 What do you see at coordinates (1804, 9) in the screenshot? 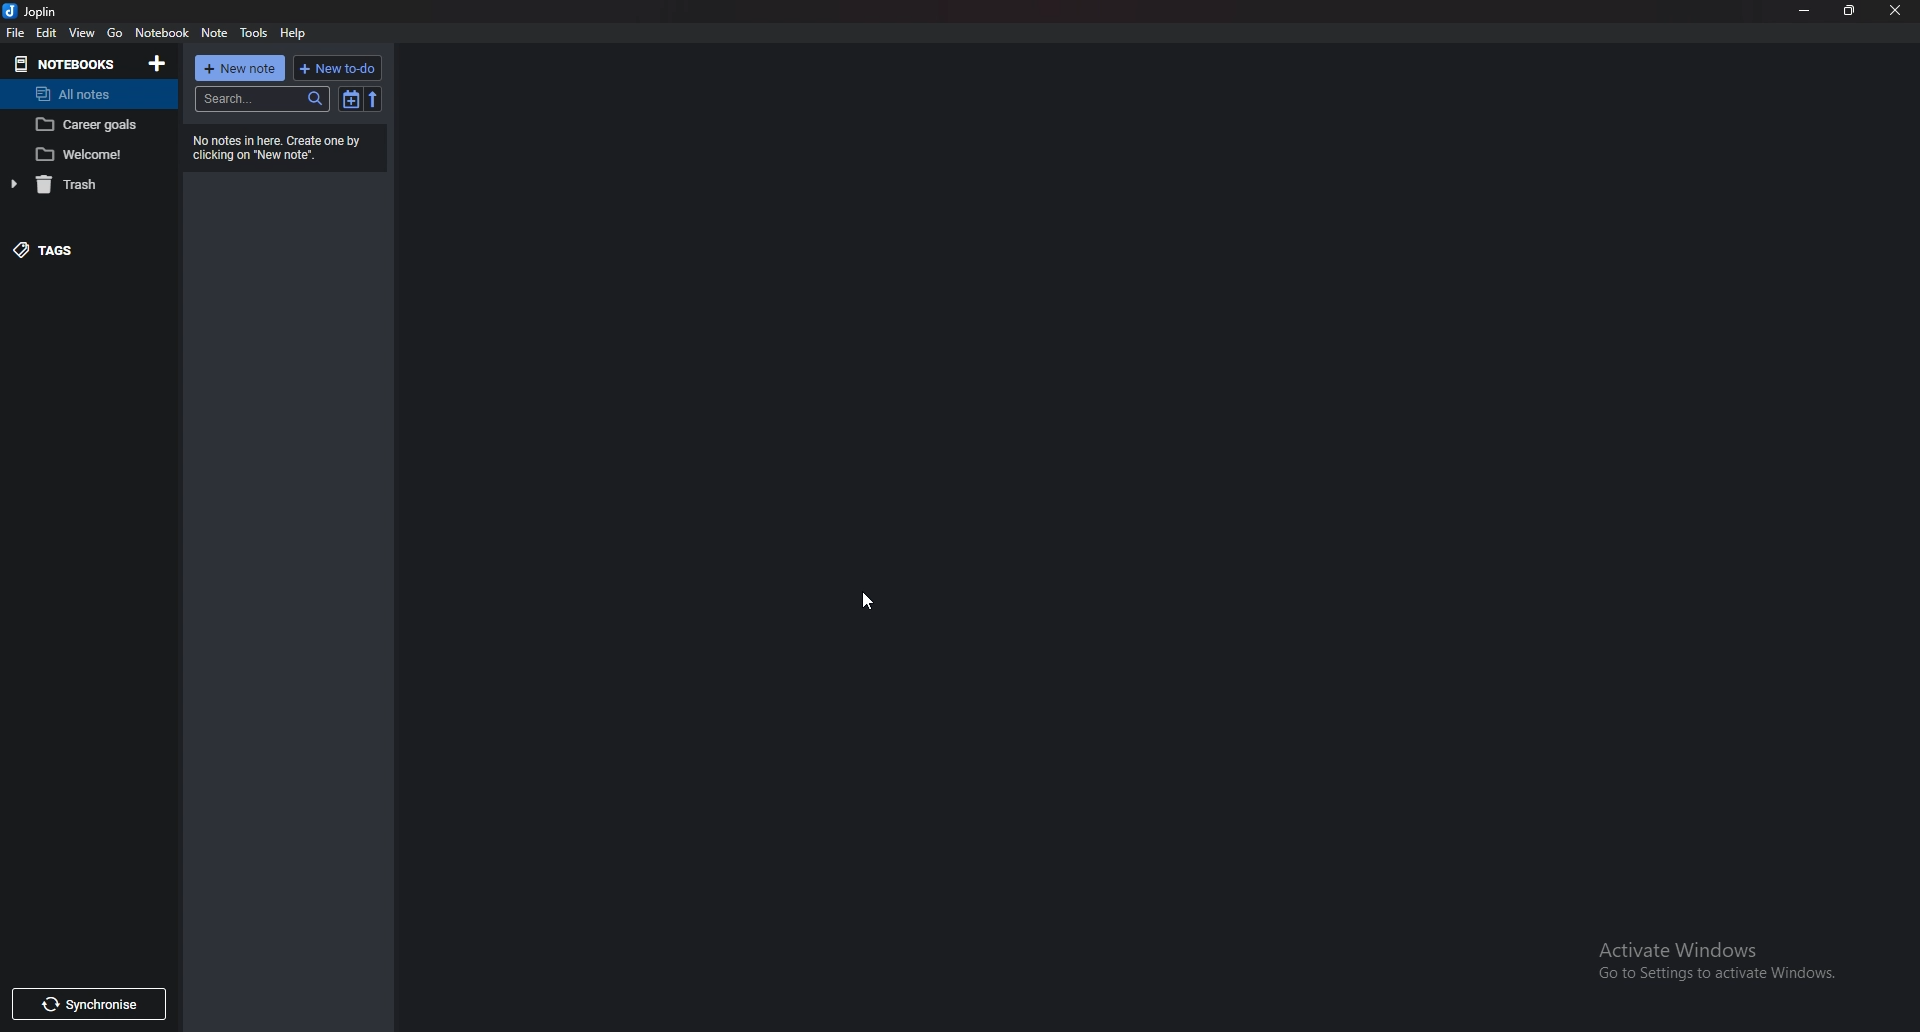
I see `minimize` at bounding box center [1804, 9].